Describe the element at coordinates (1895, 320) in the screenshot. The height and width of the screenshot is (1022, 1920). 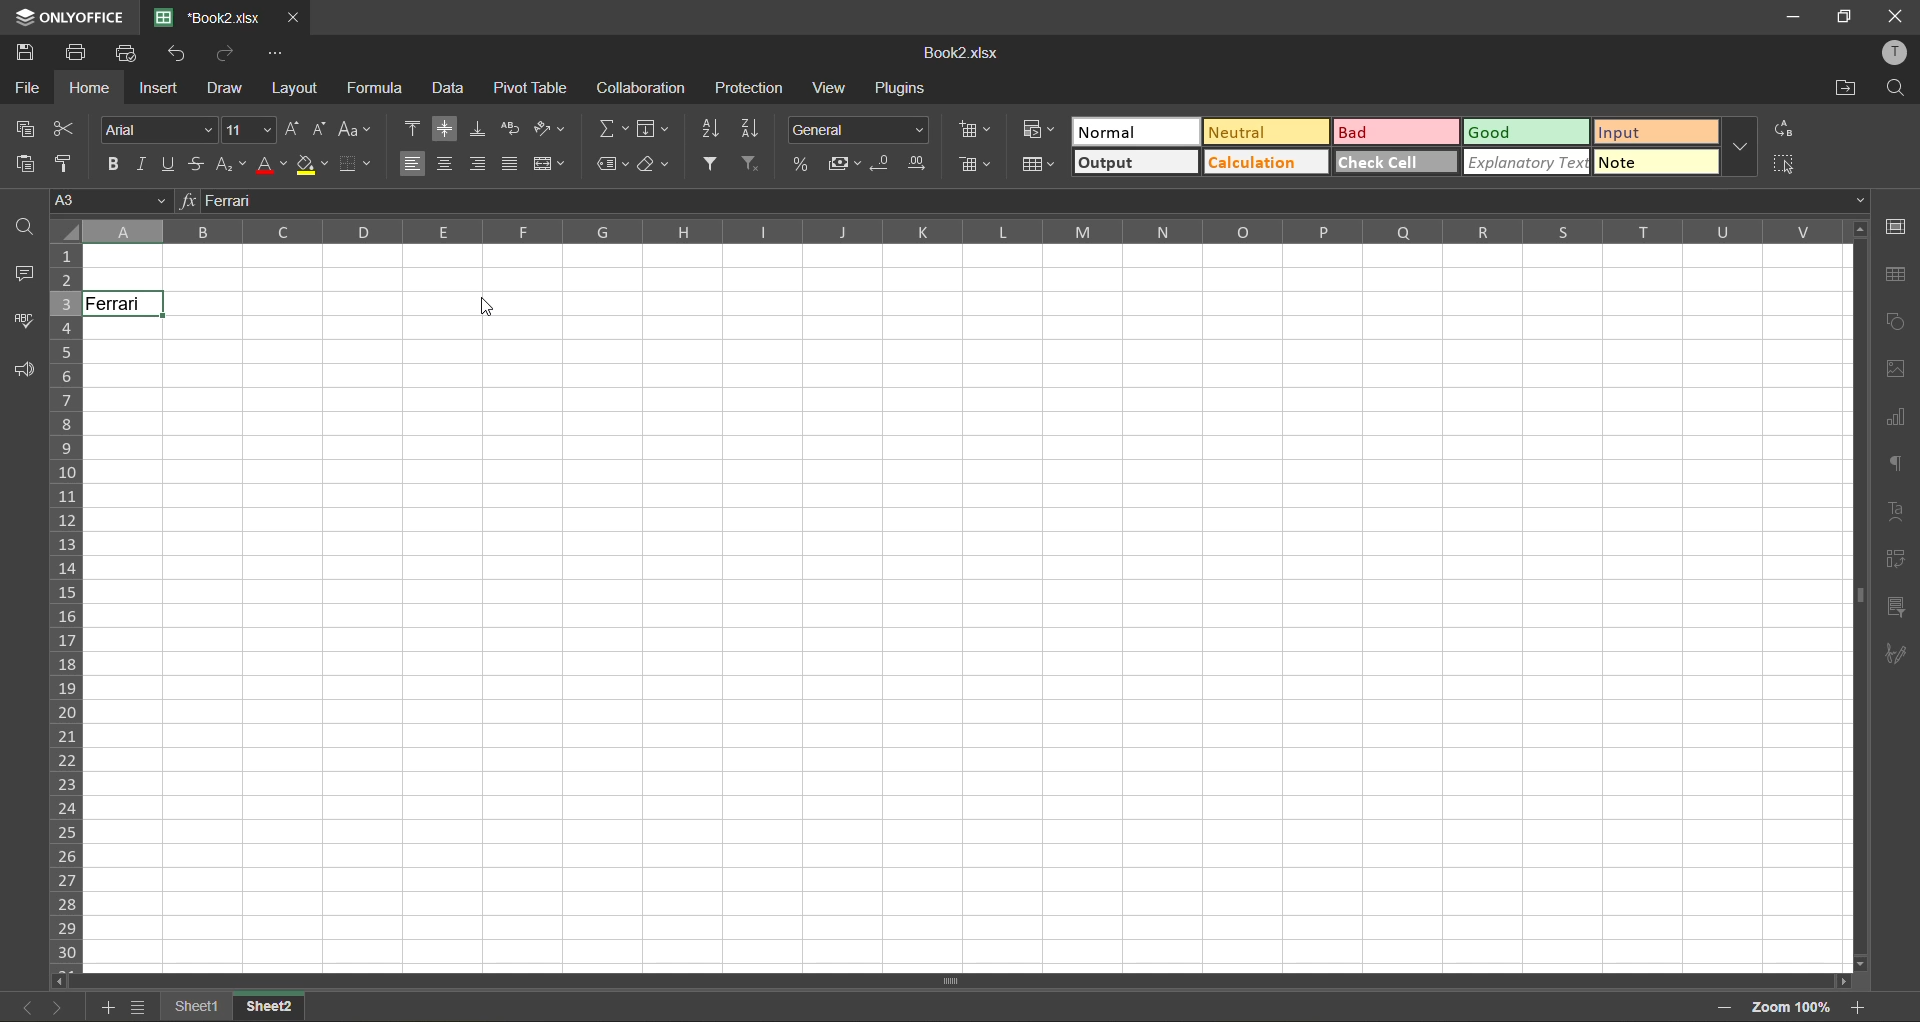
I see `shapes` at that location.